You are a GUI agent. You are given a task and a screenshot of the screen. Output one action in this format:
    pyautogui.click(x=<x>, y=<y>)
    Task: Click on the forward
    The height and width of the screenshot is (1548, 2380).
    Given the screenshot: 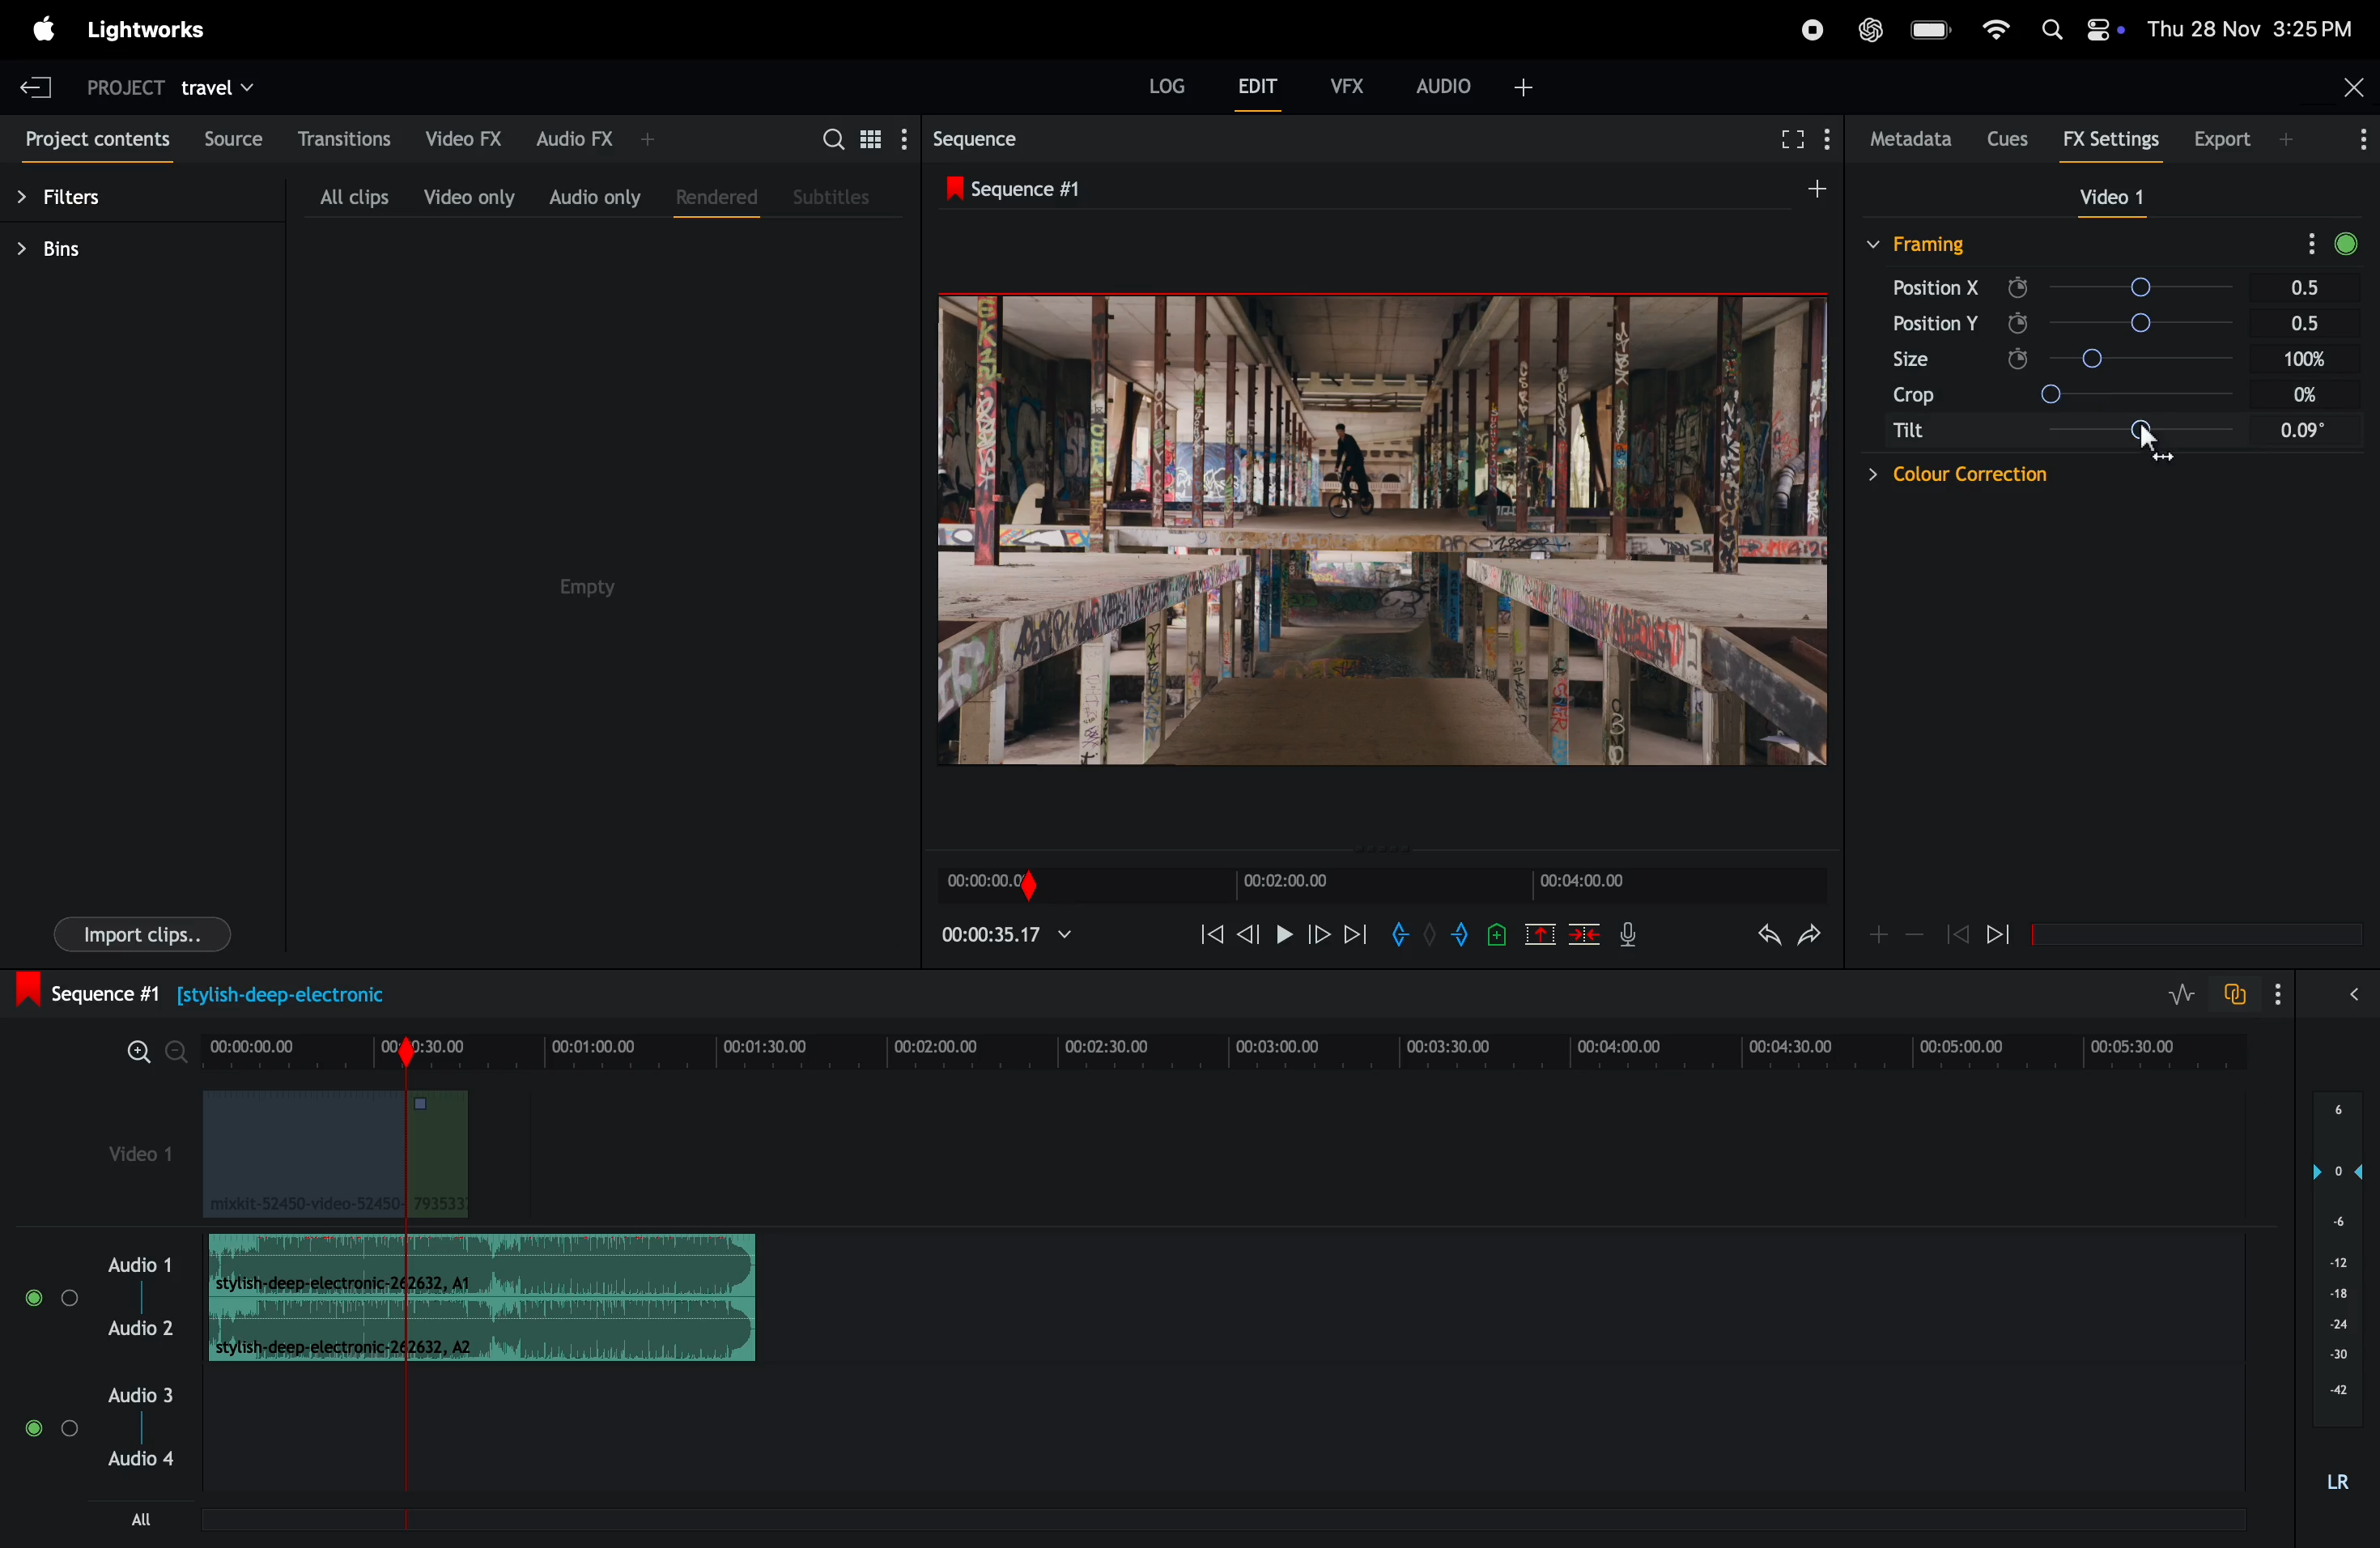 What is the action you would take?
    pyautogui.click(x=1356, y=938)
    